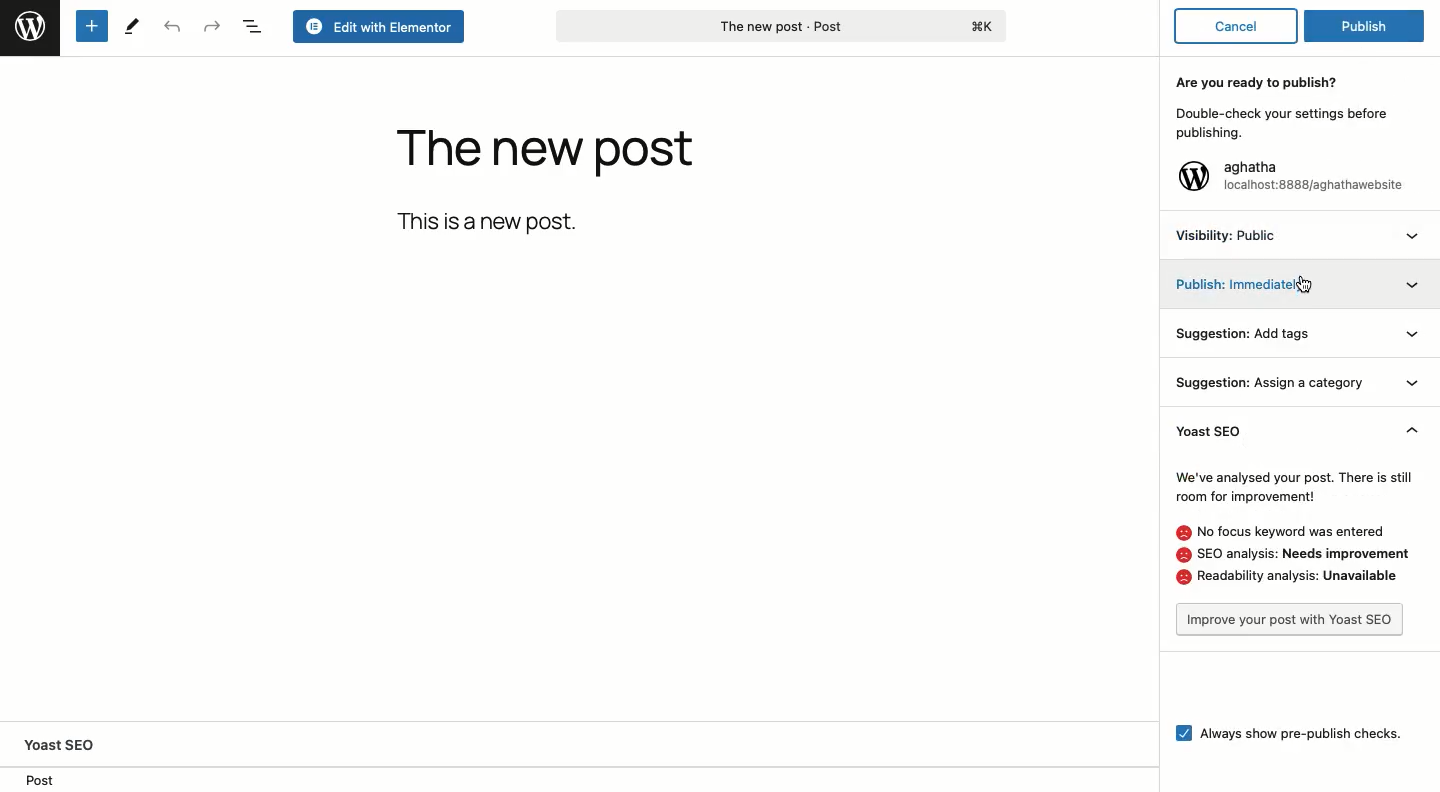 This screenshot has width=1440, height=792. I want to click on The new post, so click(546, 154).